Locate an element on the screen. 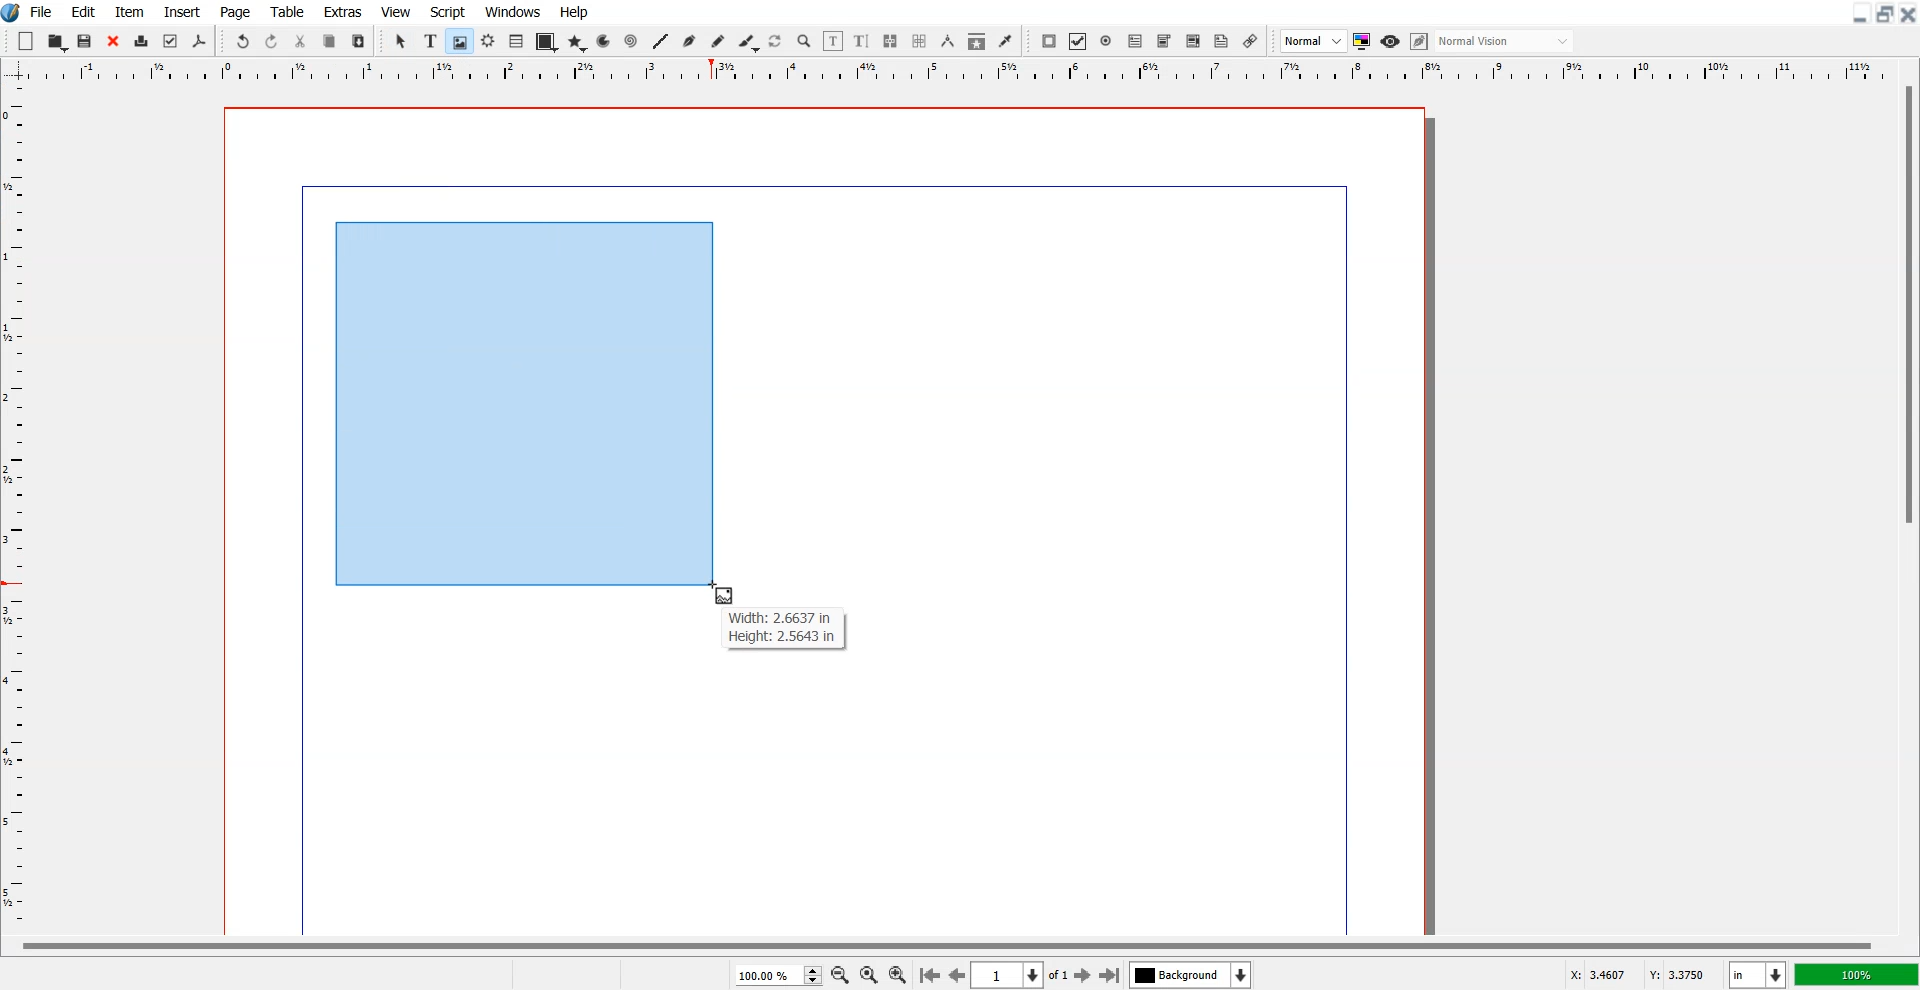 The image size is (1920, 990). Image Frame is located at coordinates (459, 41).